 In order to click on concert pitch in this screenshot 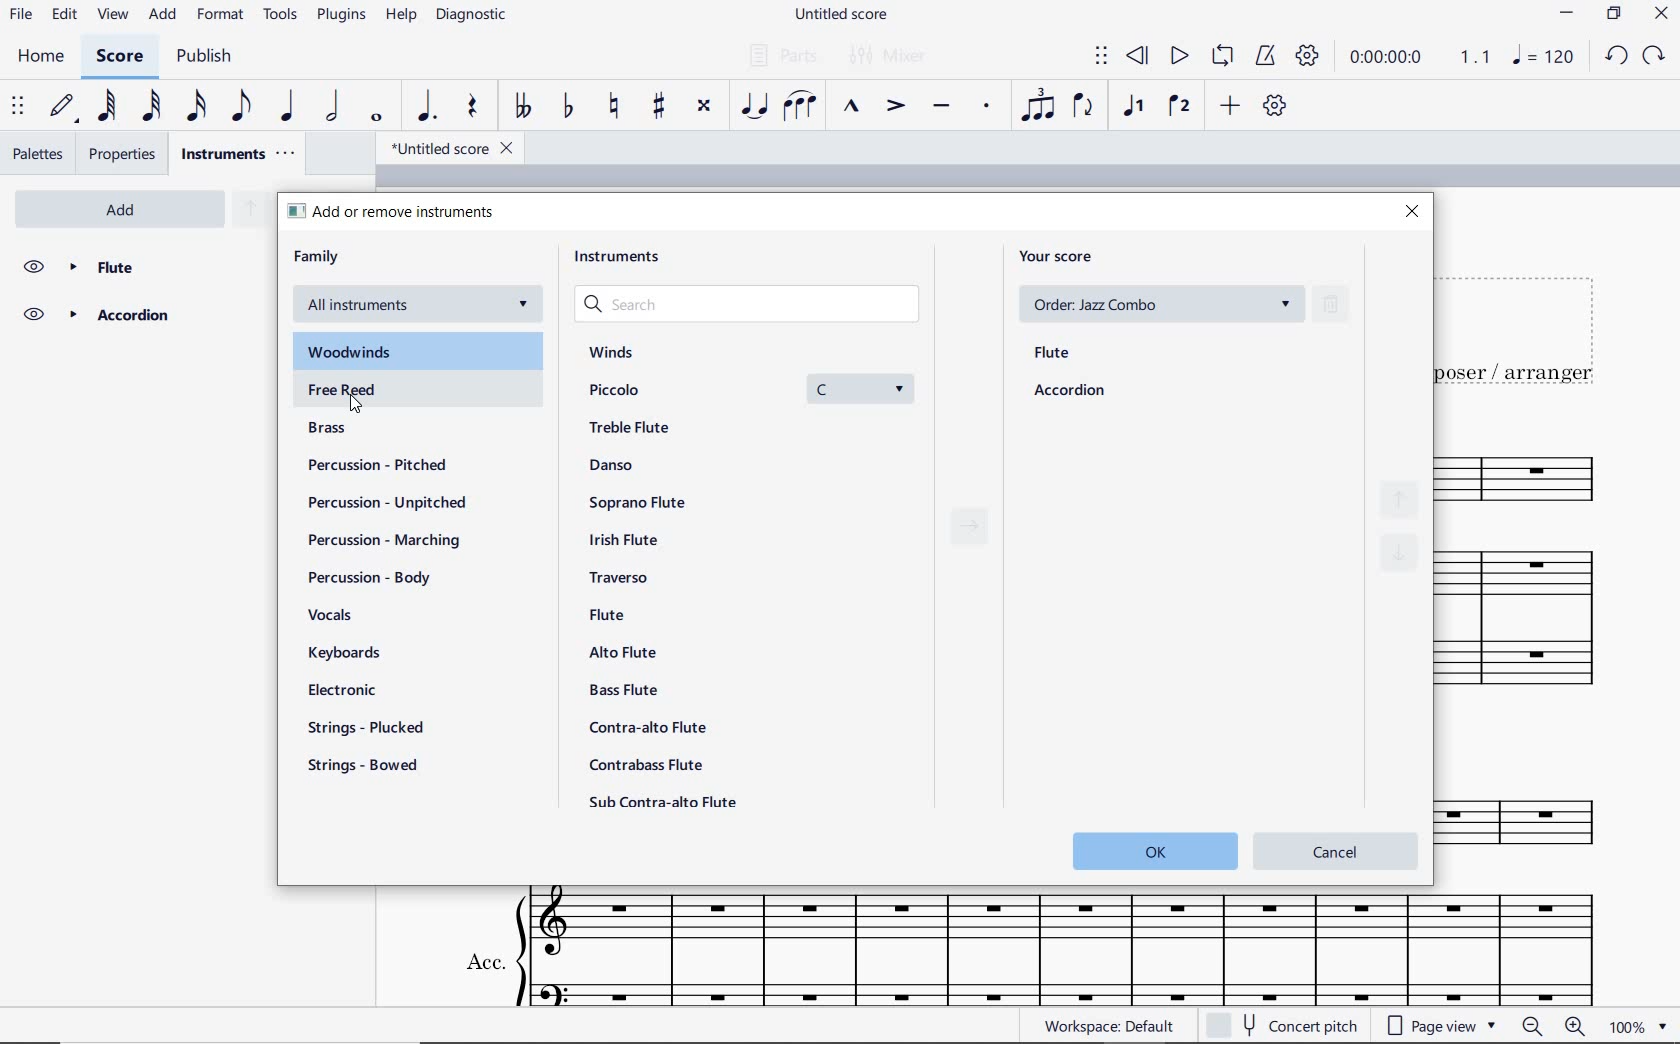, I will do `click(1302, 1027)`.